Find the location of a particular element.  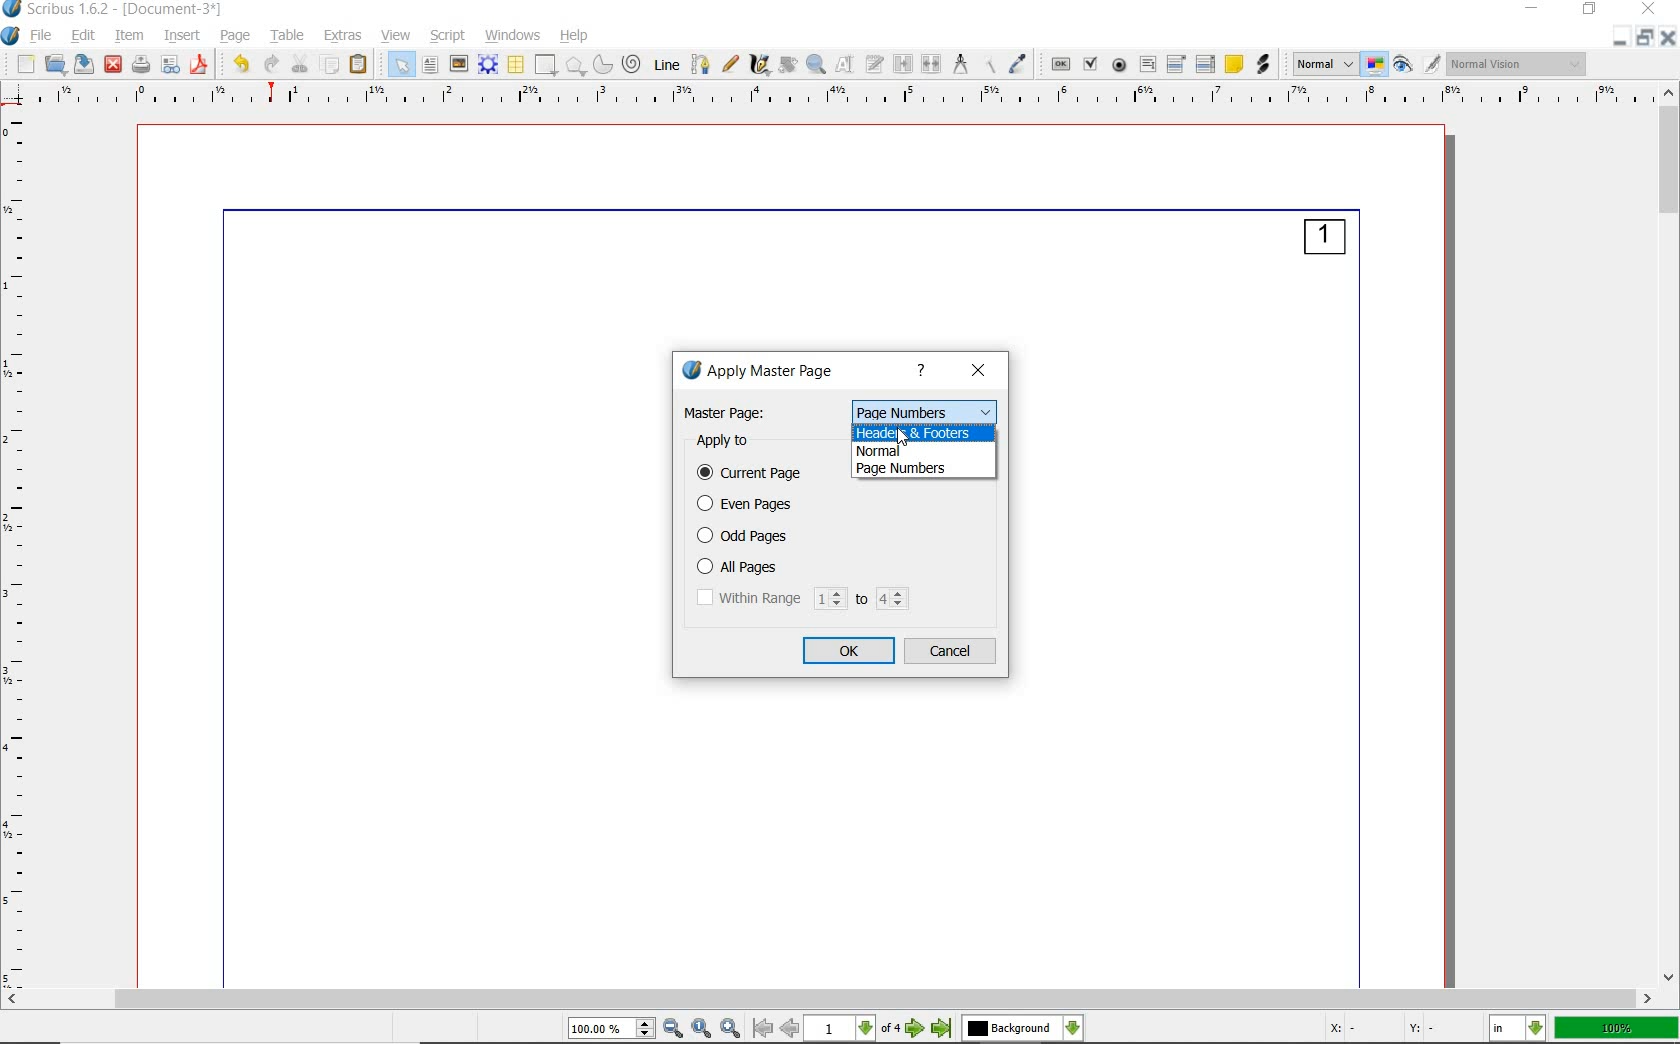

calligraphic line is located at coordinates (760, 66).